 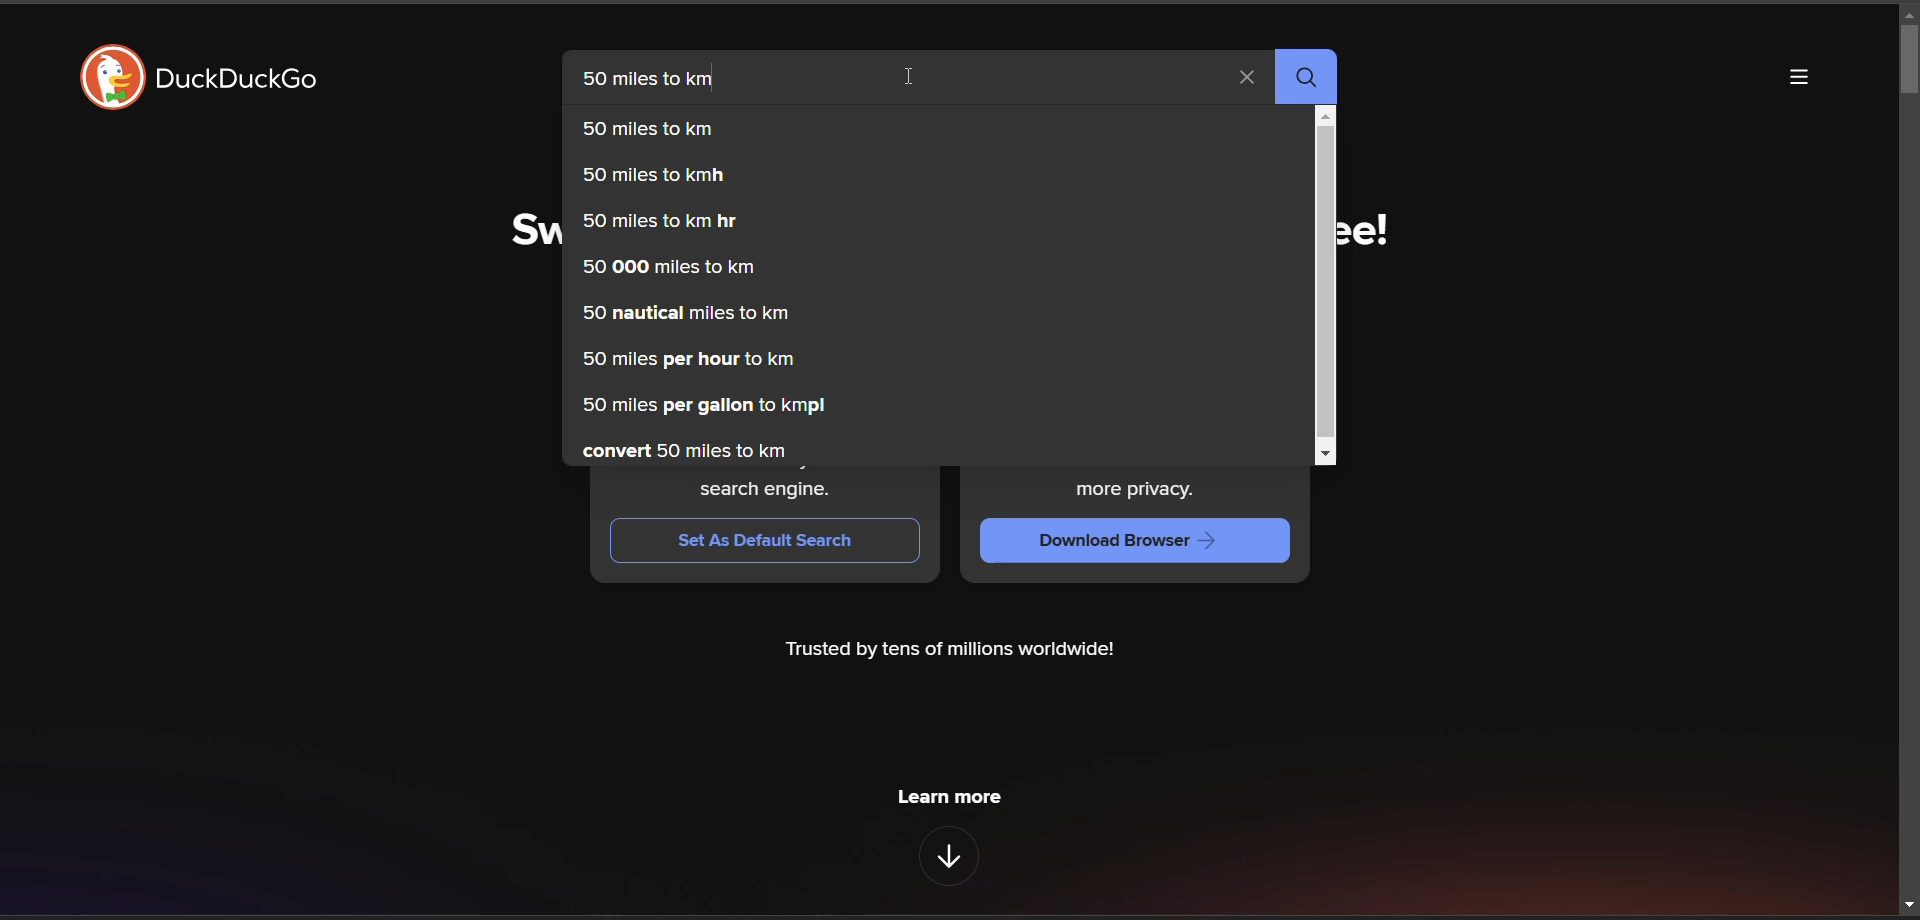 I want to click on DuckDuckGo, so click(x=238, y=80).